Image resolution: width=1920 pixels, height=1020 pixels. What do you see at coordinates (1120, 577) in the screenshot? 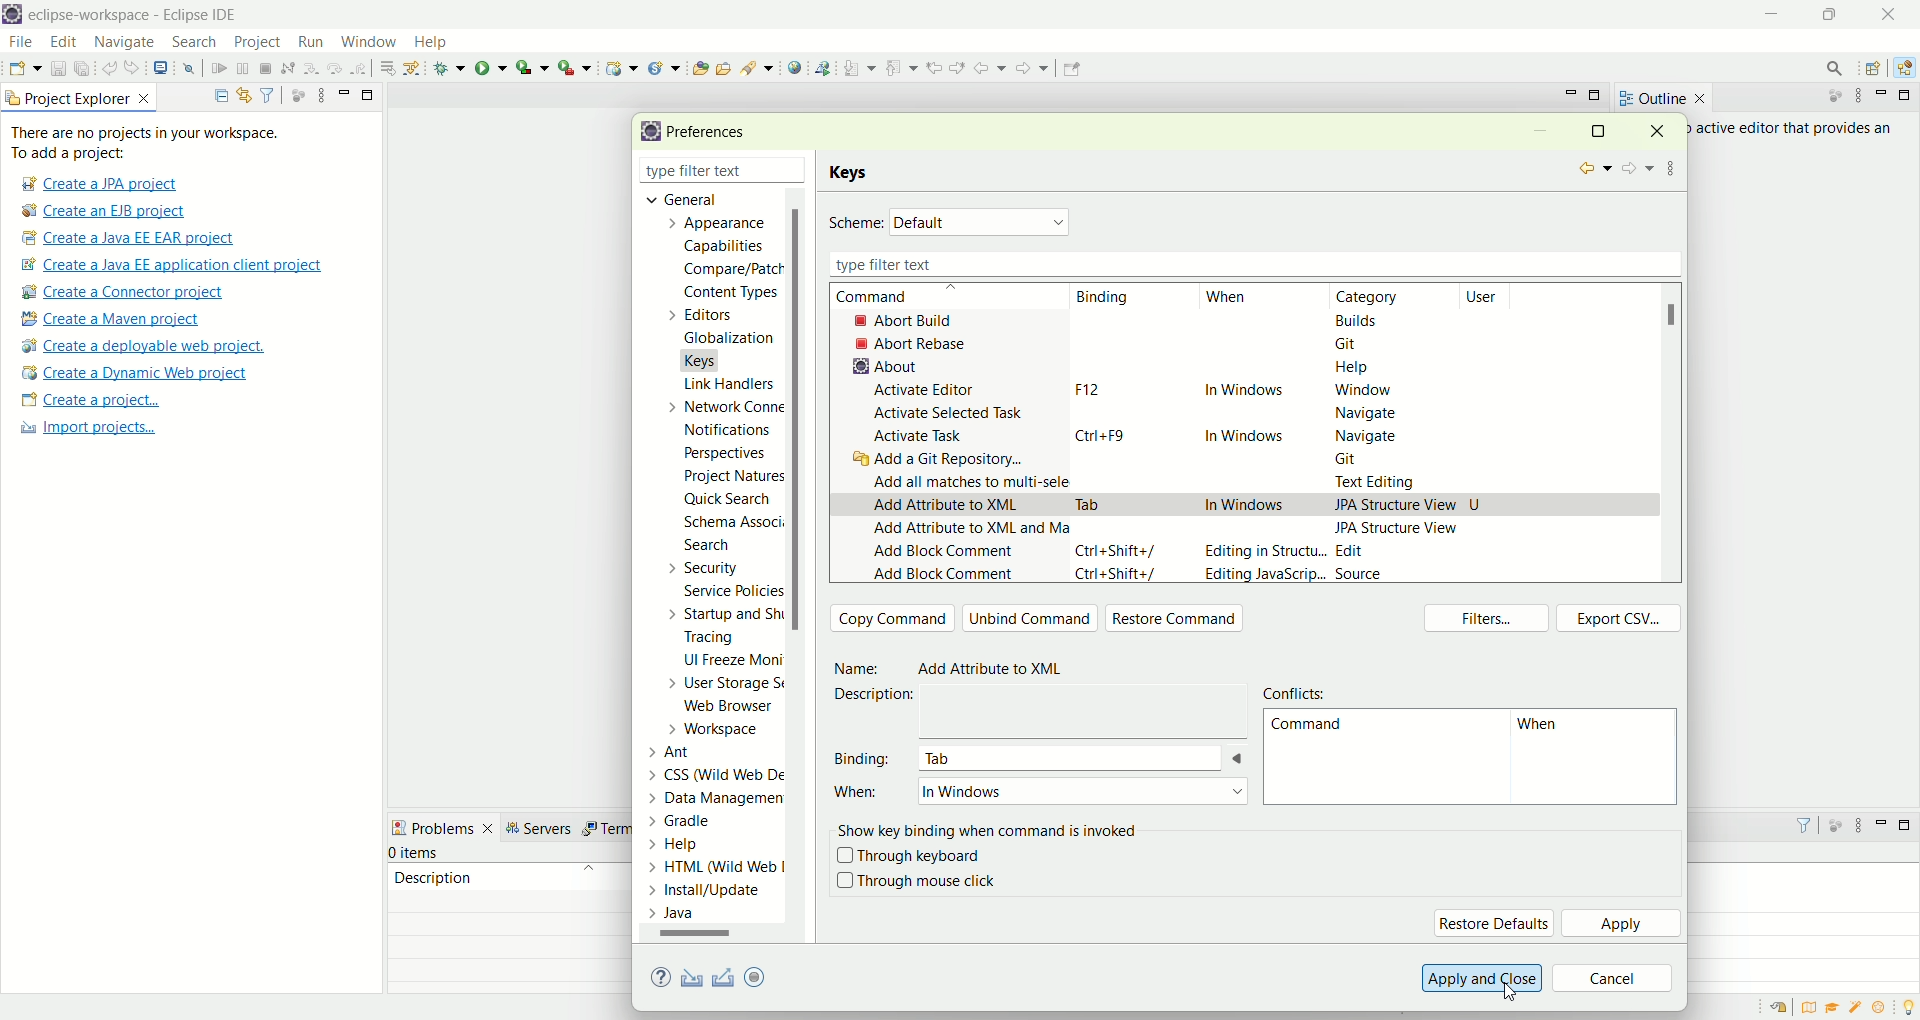
I see `ctrl+shift+/` at bounding box center [1120, 577].